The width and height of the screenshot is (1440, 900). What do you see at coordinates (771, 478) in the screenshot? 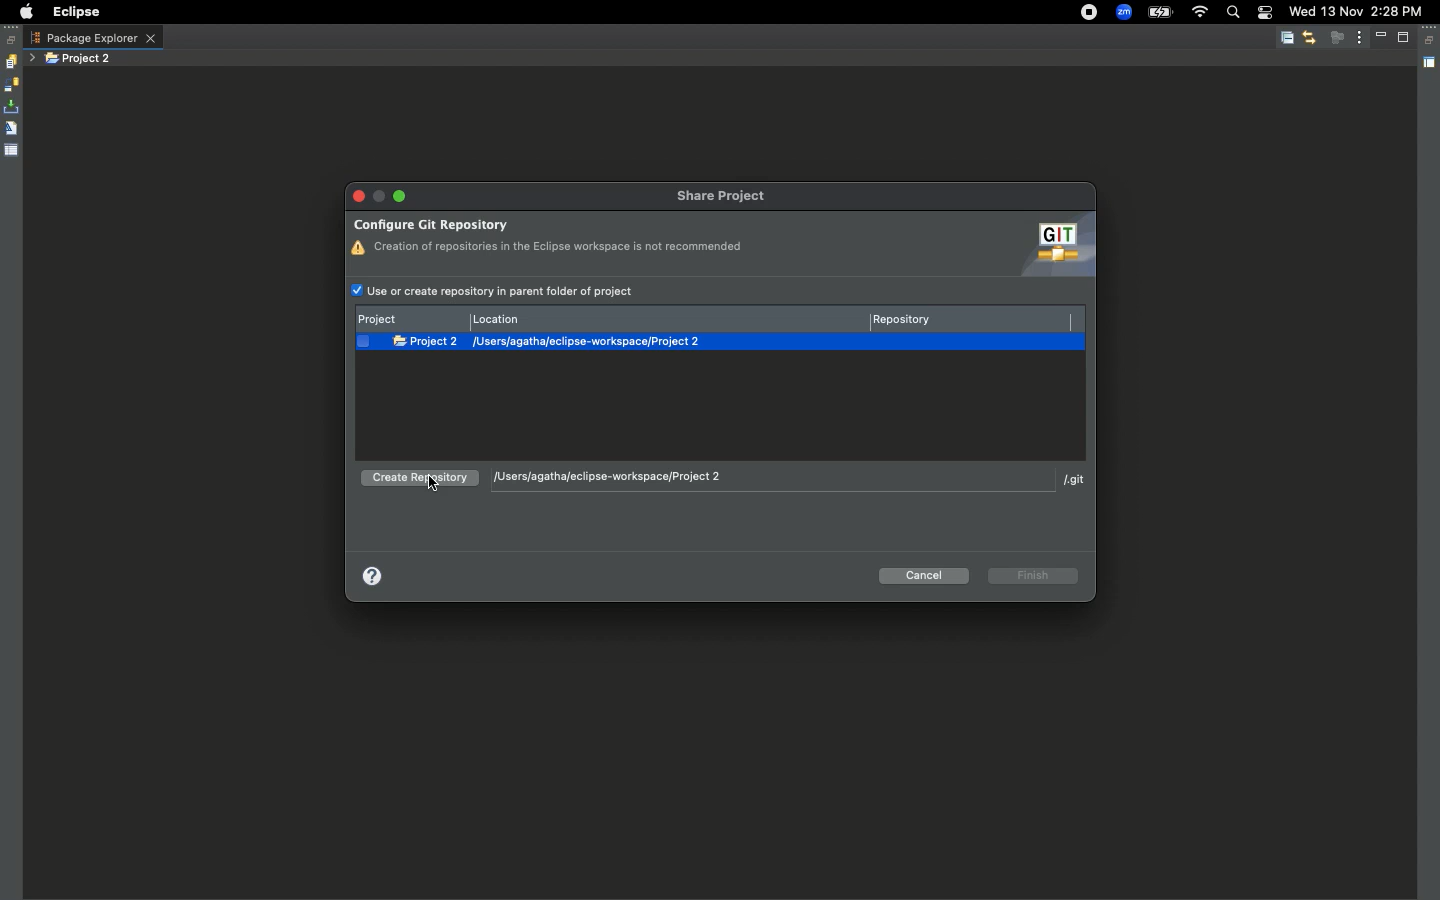
I see `/Users/agatha/eclipse-workspace/Project 2` at bounding box center [771, 478].